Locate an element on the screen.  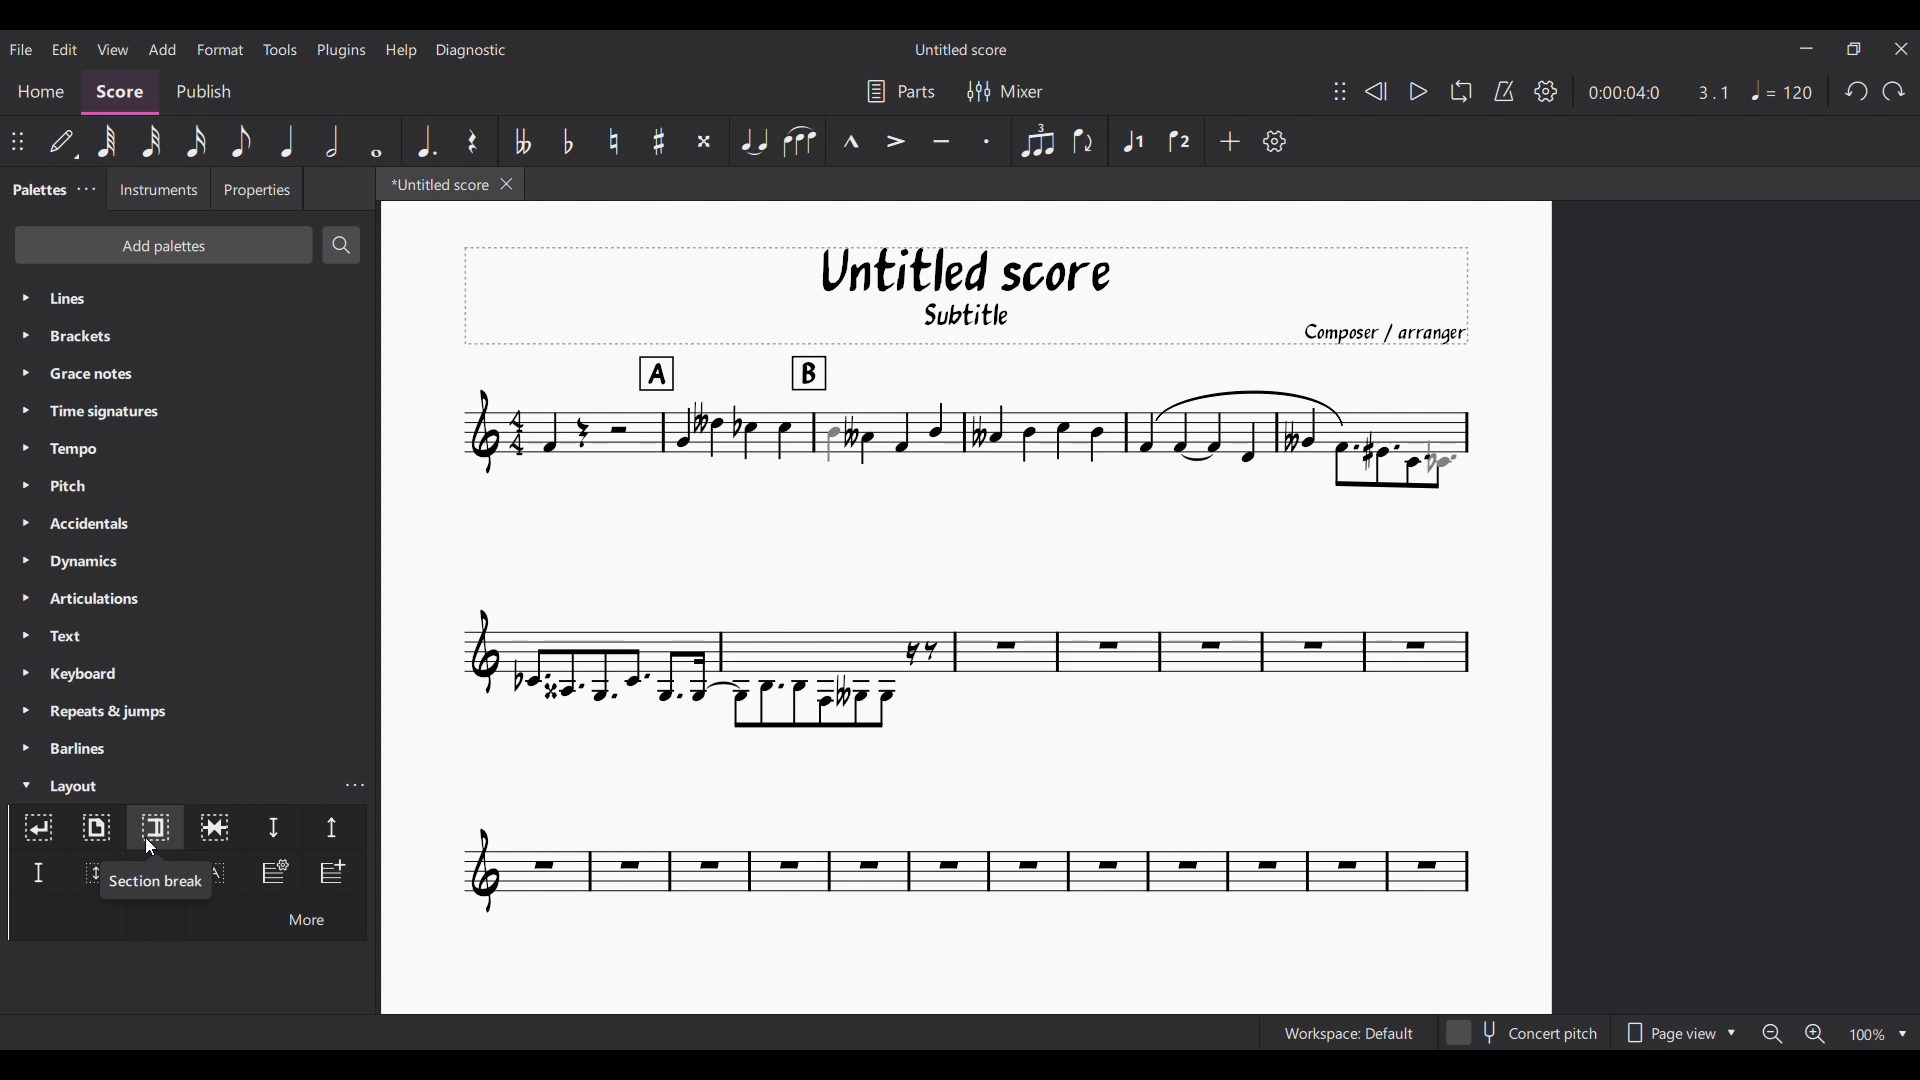
Instruments is located at coordinates (157, 189).